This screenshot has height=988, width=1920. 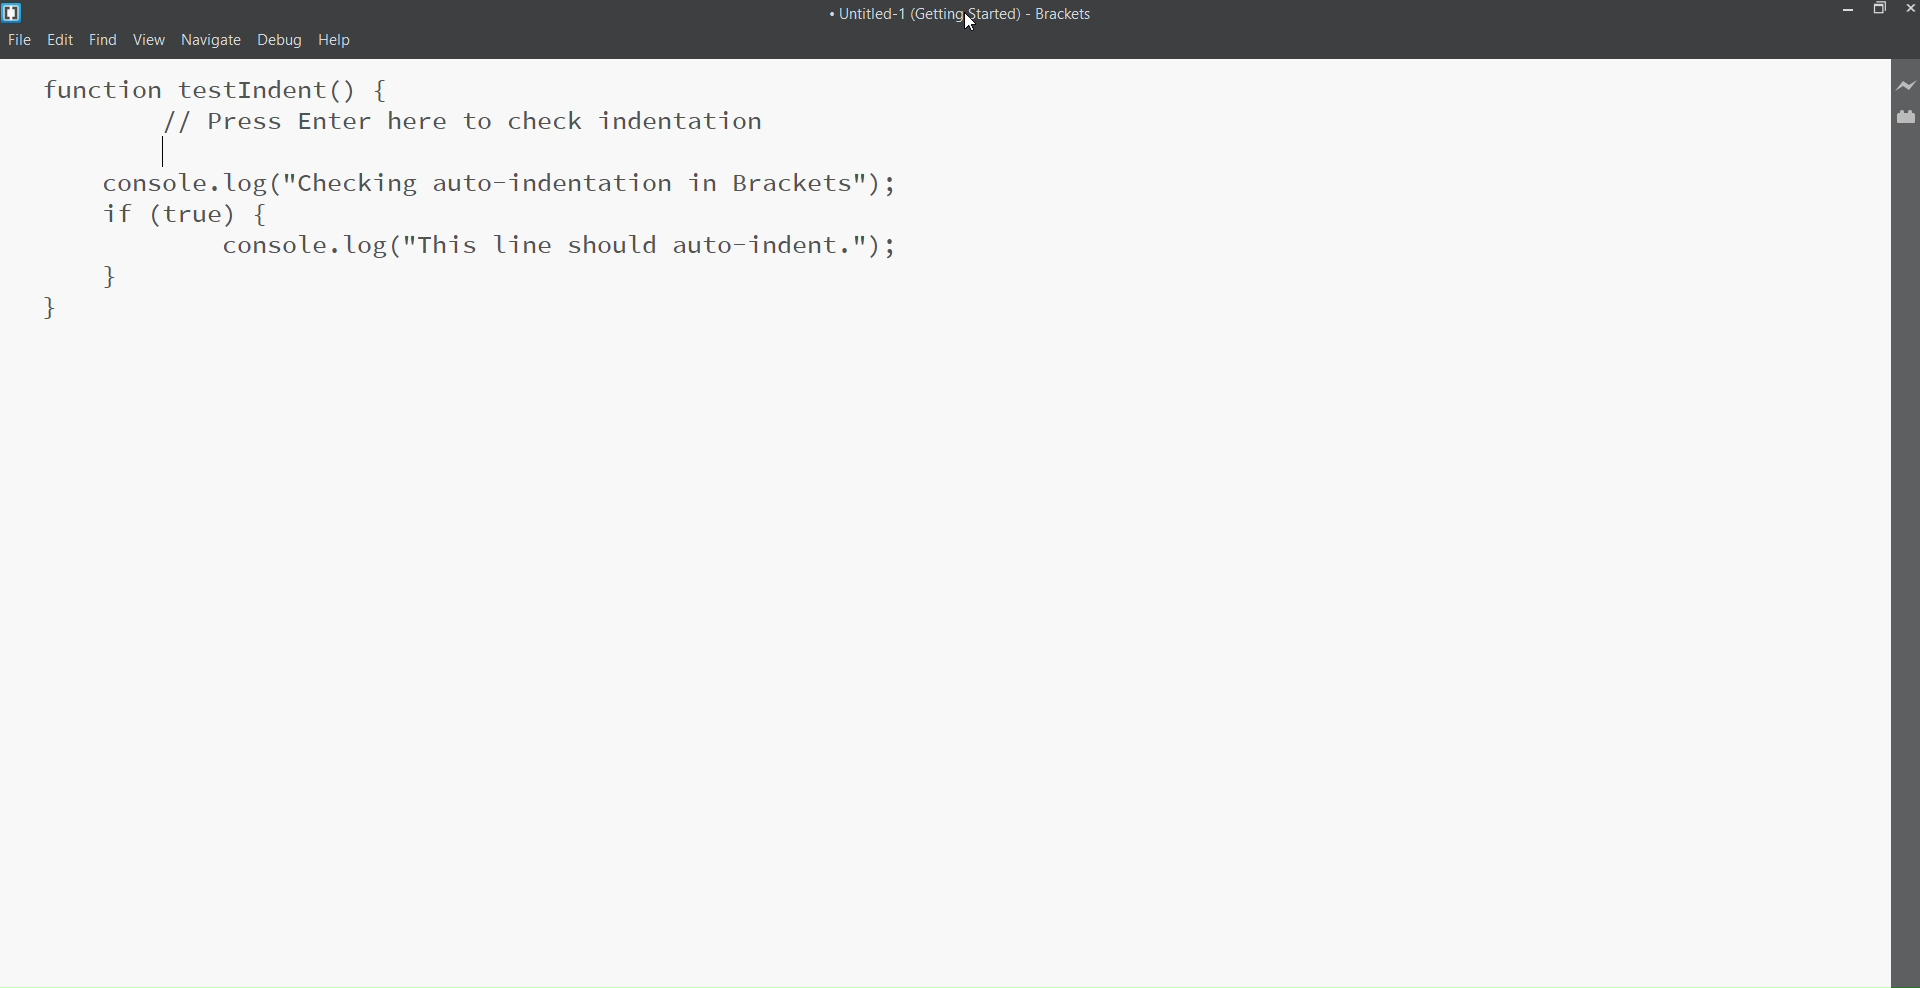 I want to click on Cursor, so click(x=979, y=23).